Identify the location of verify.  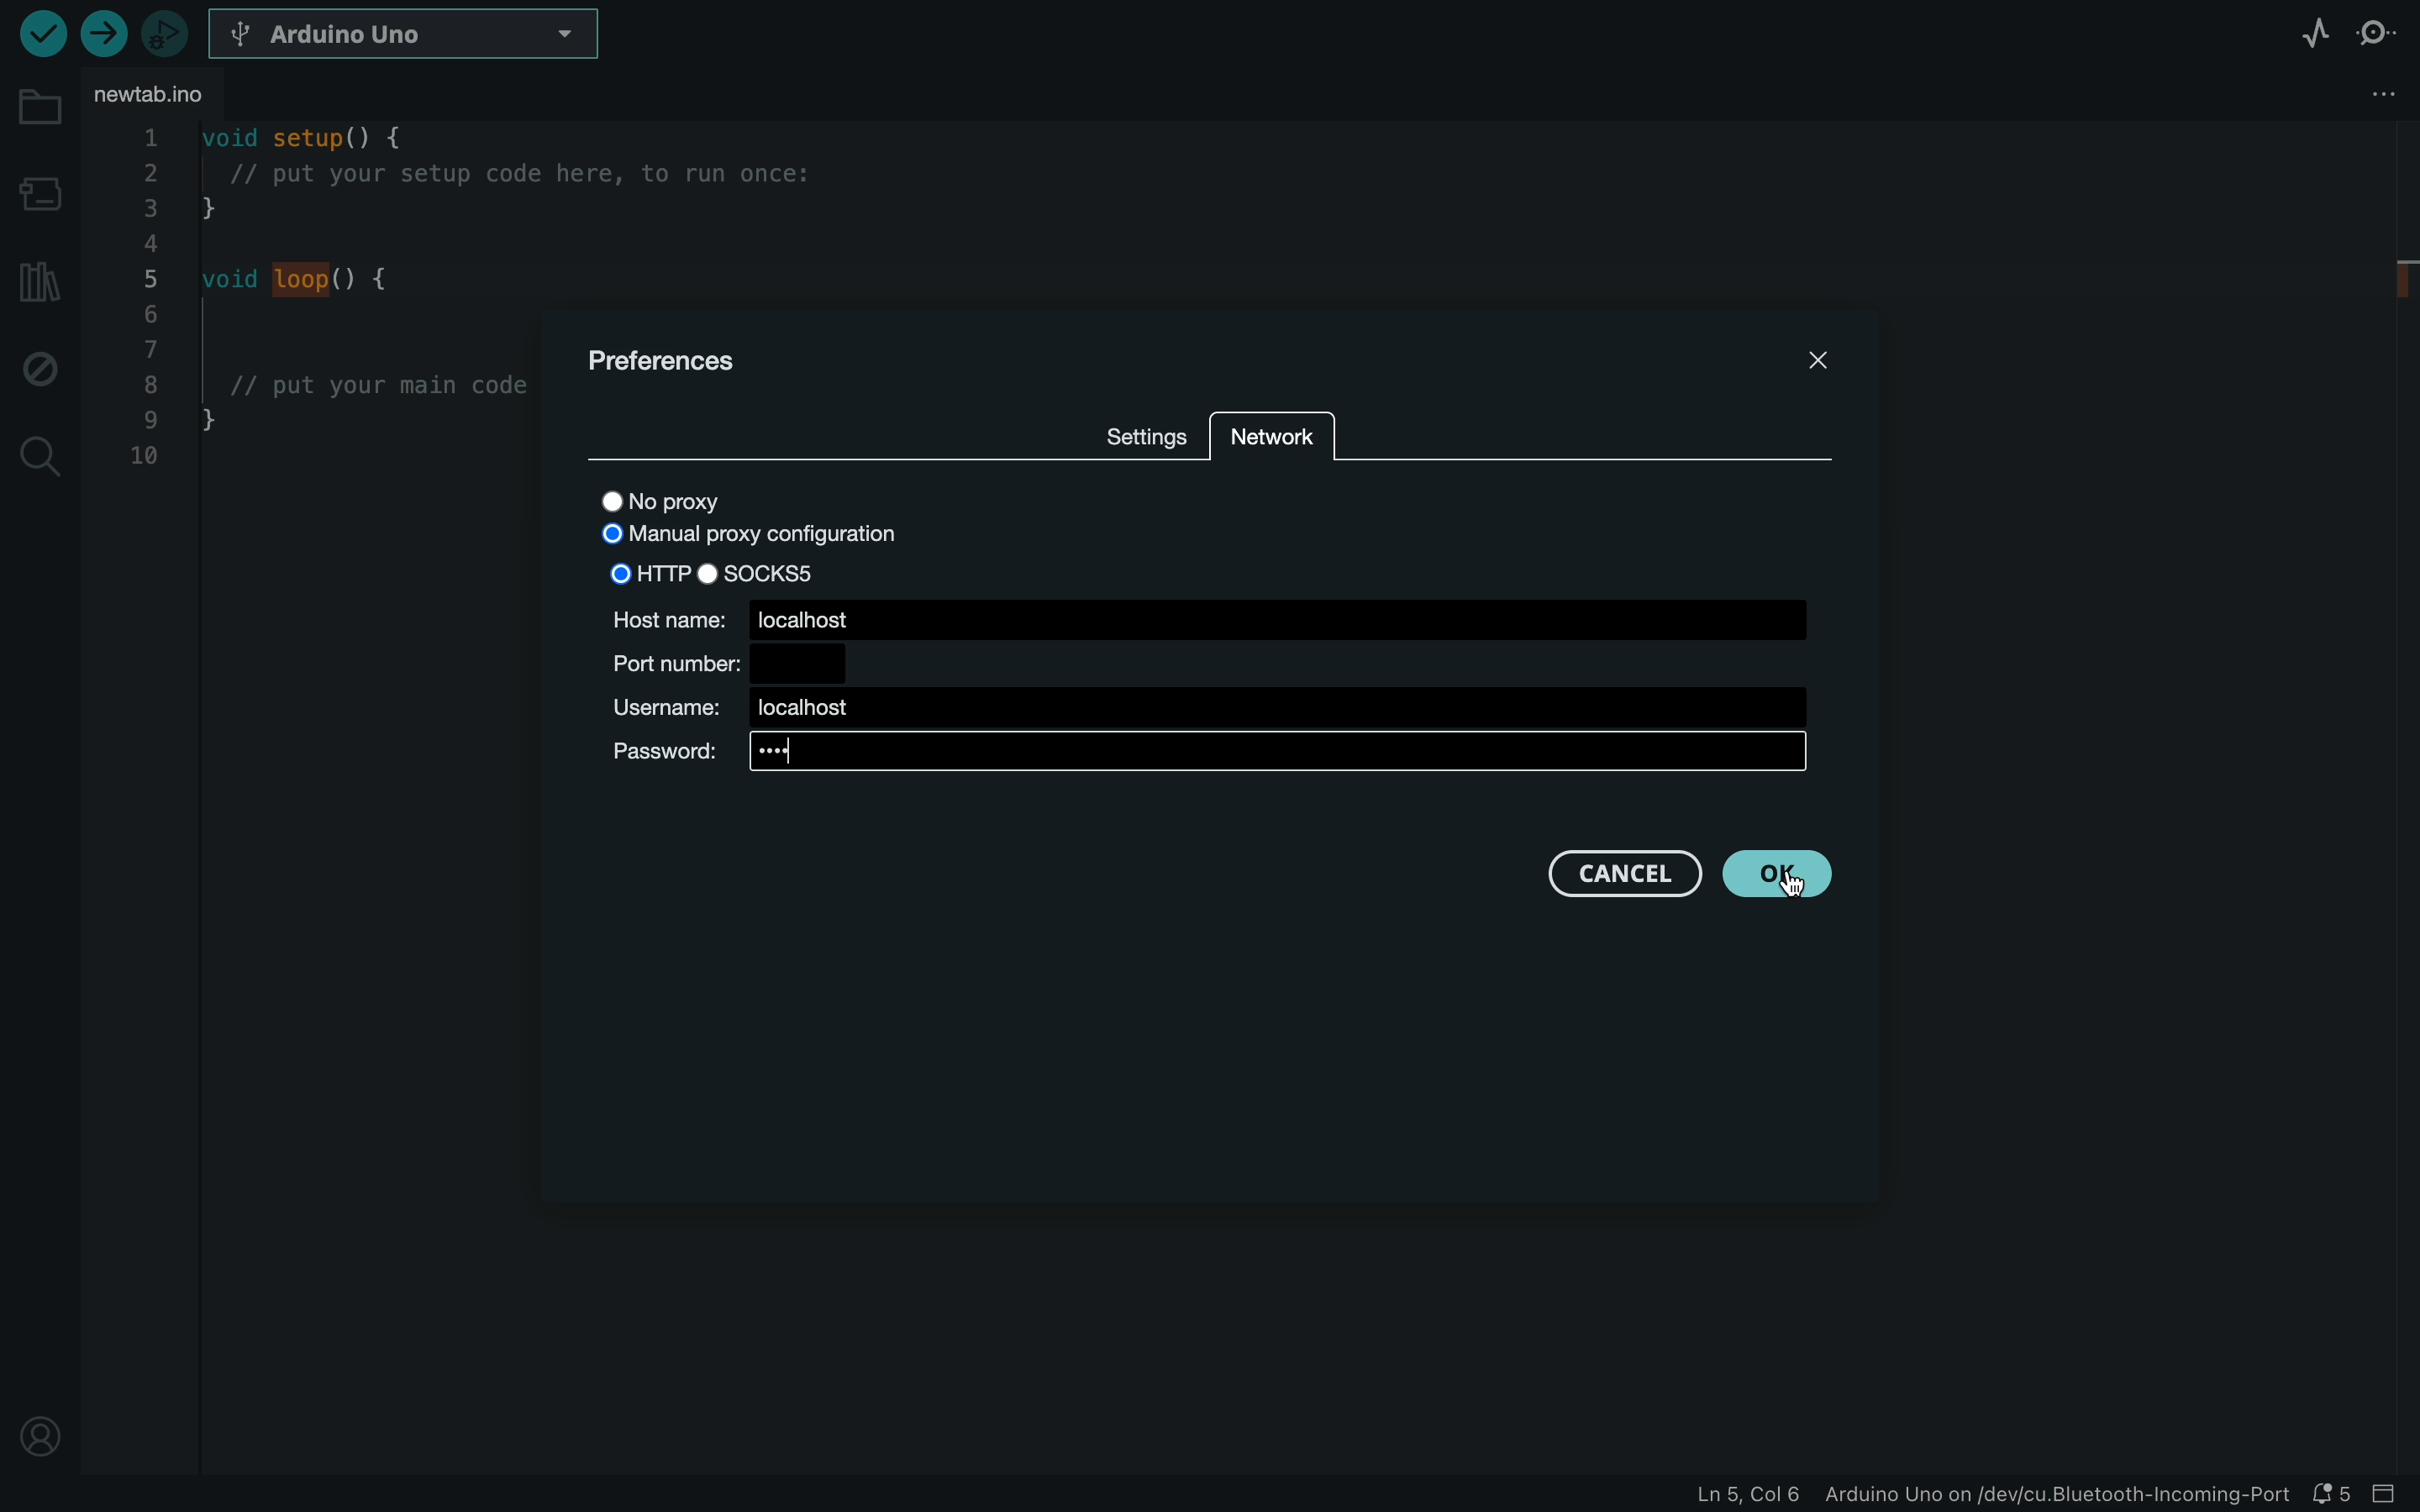
(41, 33).